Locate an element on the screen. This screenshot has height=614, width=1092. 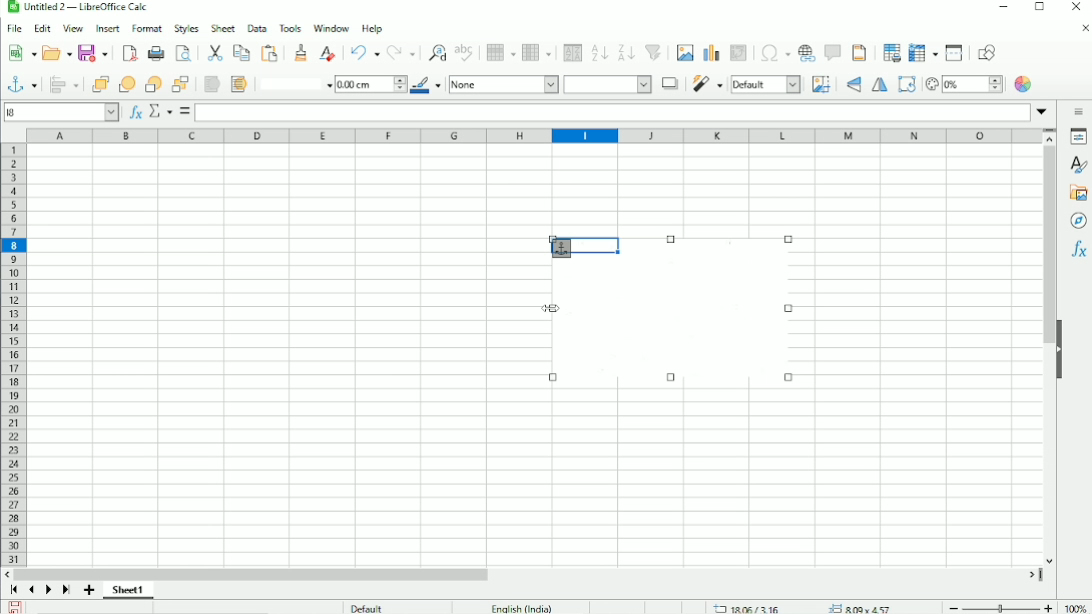
View is located at coordinates (73, 28).